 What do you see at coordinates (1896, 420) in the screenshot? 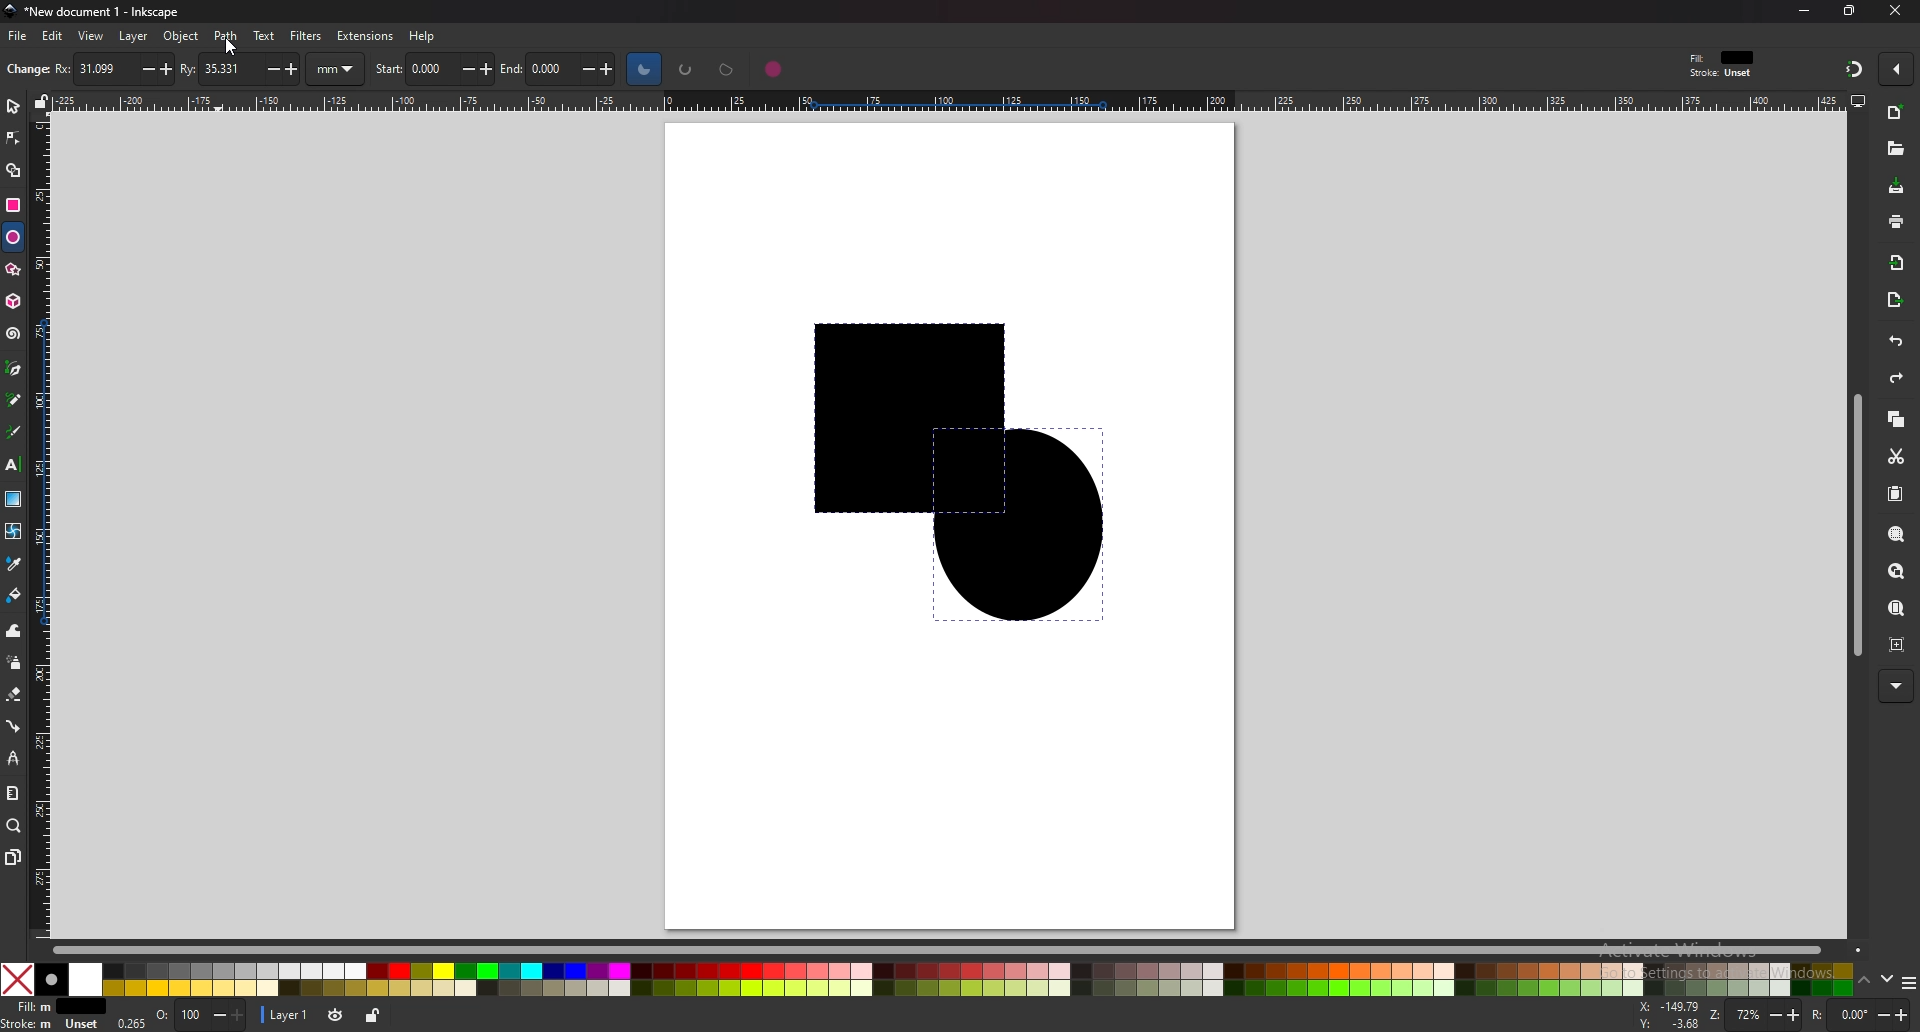
I see `copy` at bounding box center [1896, 420].